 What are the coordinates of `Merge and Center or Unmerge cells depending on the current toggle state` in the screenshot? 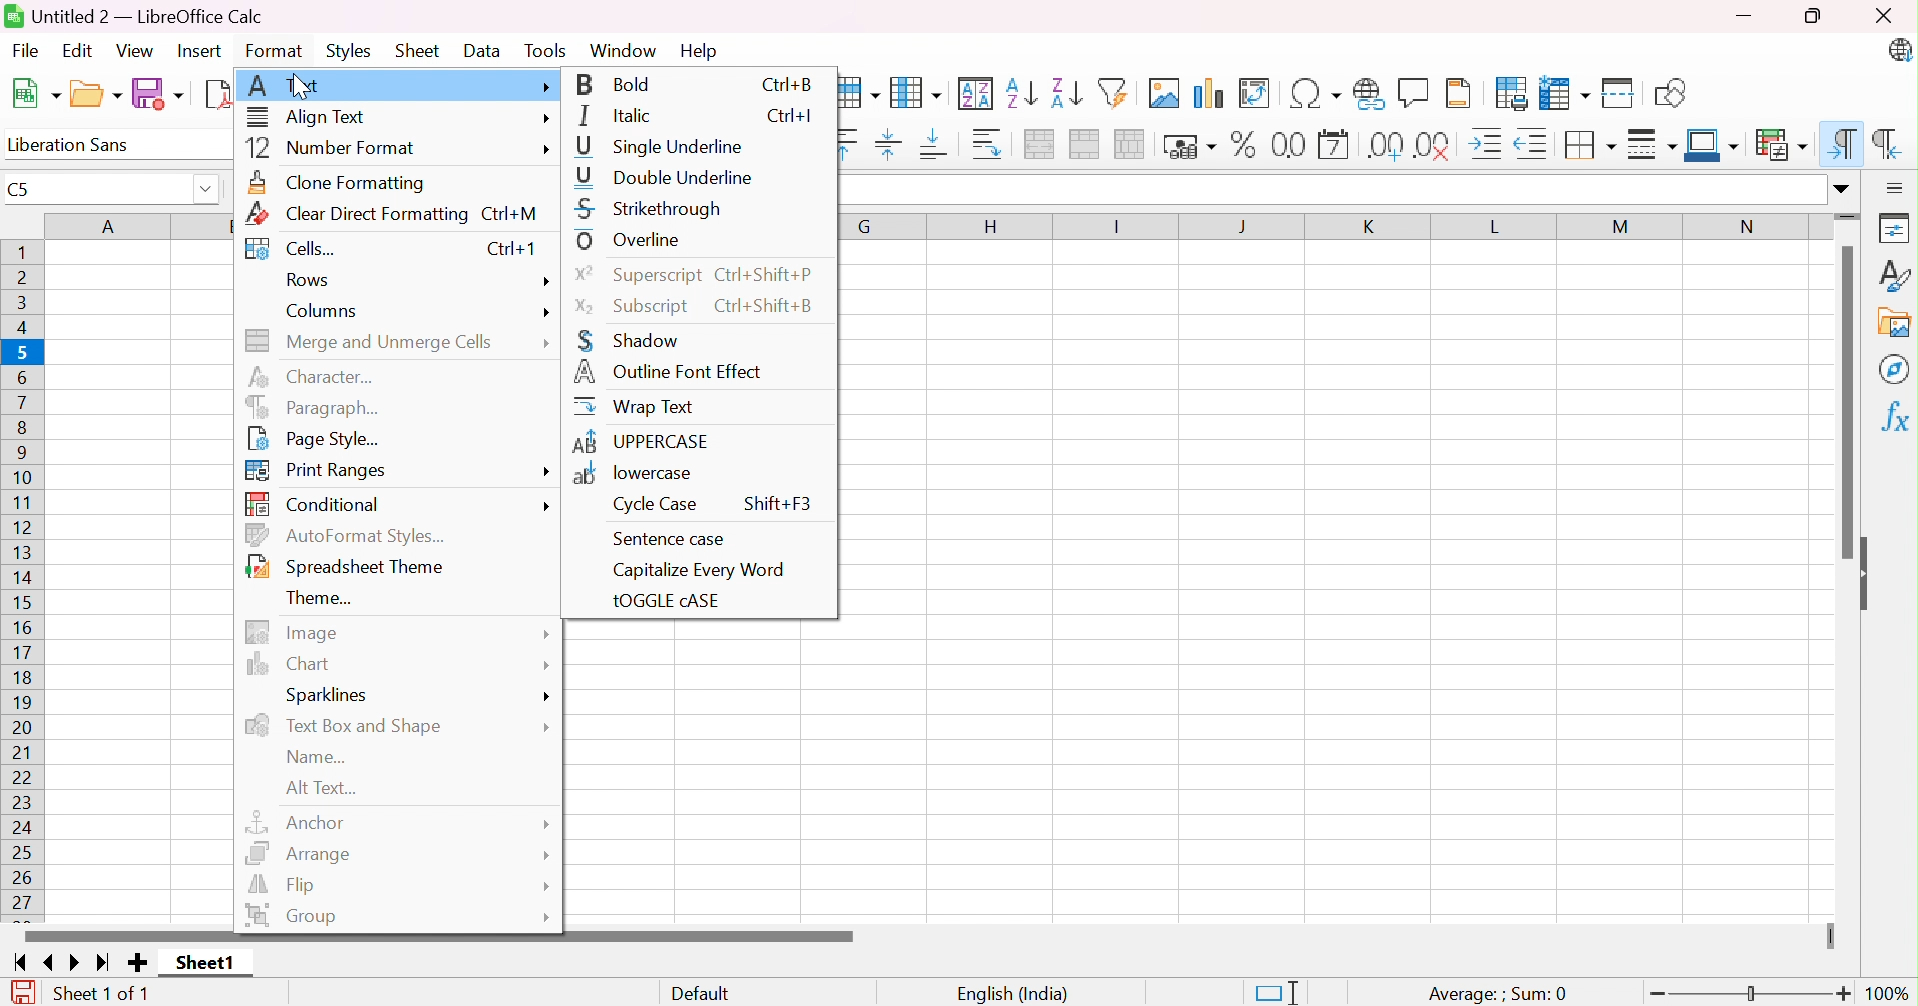 It's located at (1042, 145).